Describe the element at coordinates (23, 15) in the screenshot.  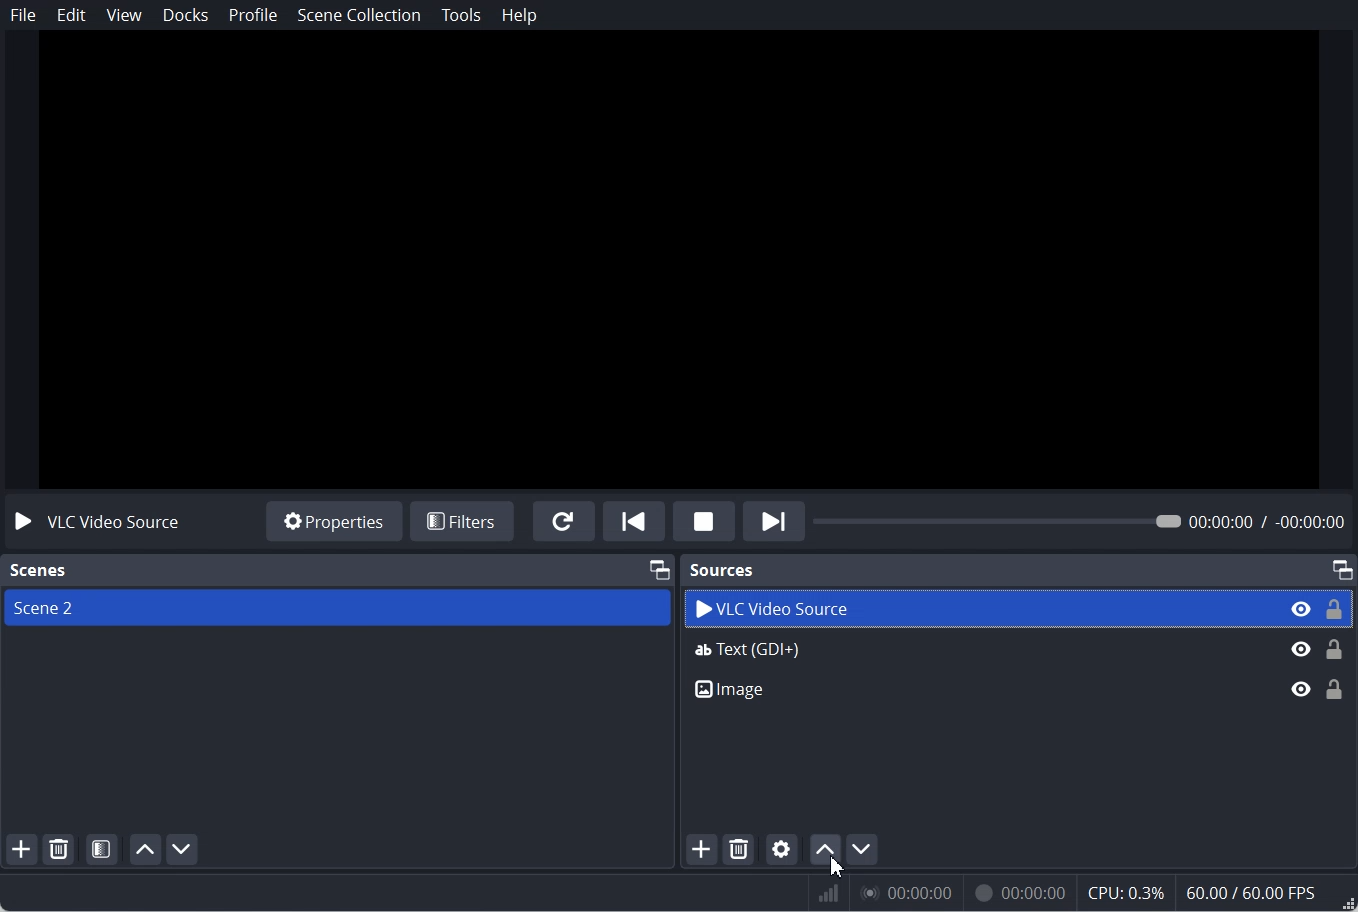
I see `File` at that location.